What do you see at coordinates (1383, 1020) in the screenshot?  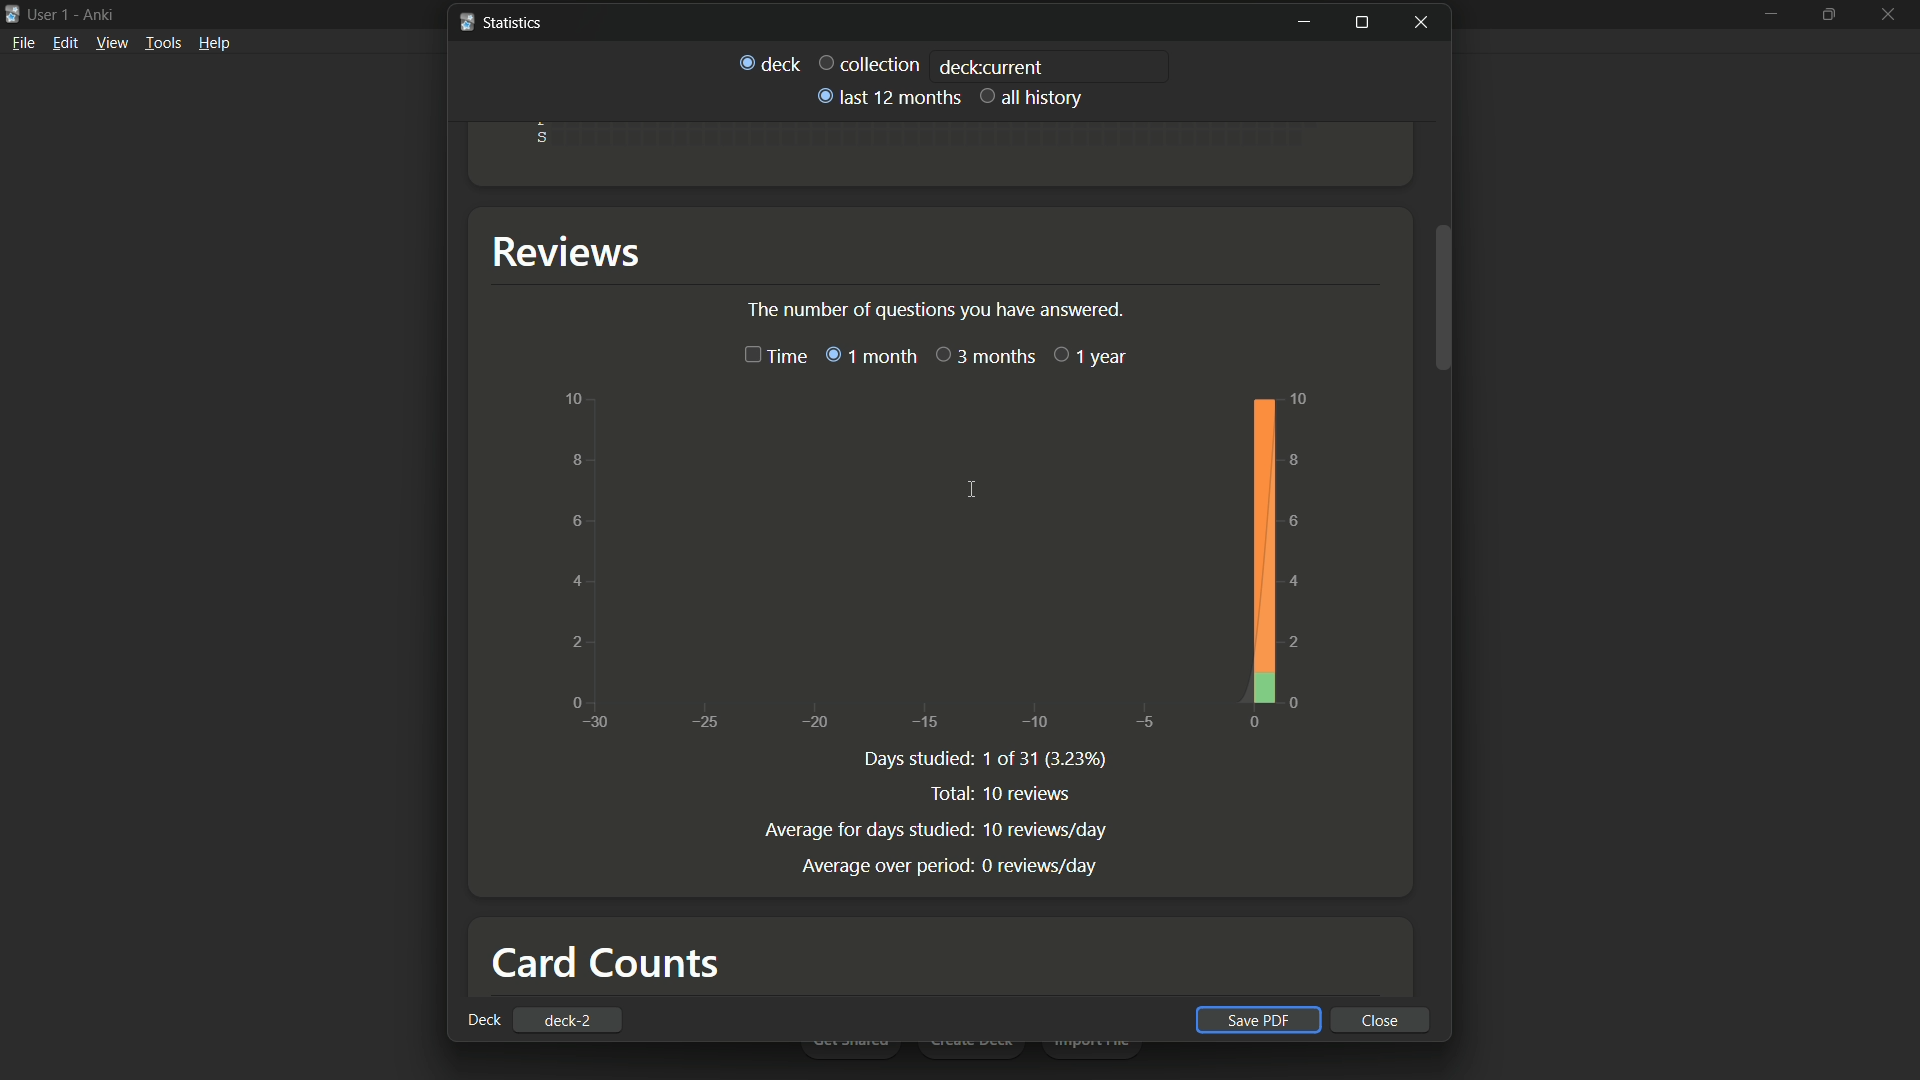 I see `Close` at bounding box center [1383, 1020].